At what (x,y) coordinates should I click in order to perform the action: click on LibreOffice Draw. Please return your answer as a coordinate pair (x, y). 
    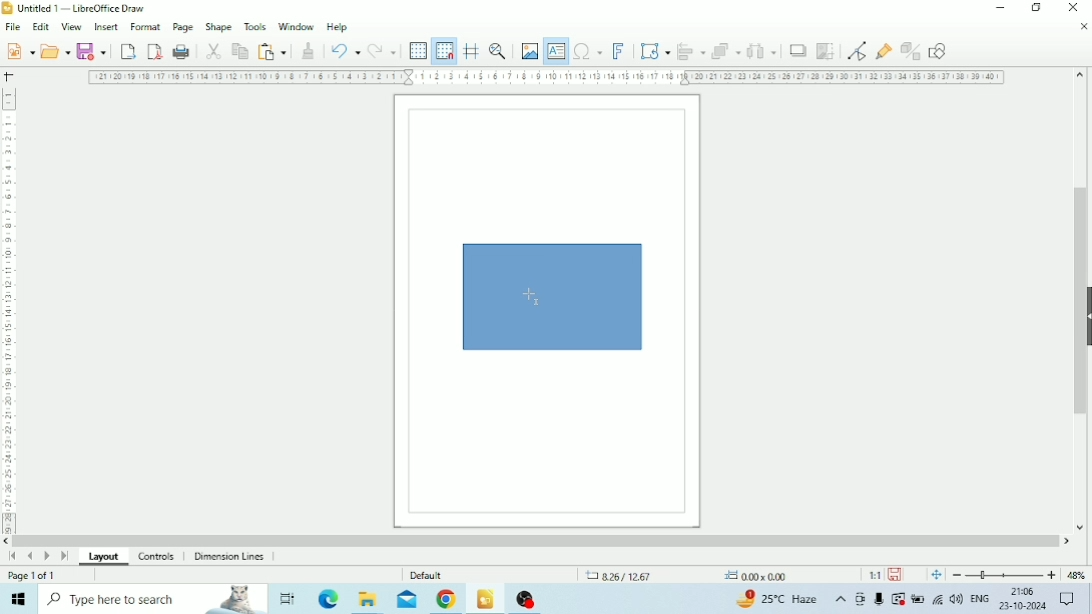
    Looking at the image, I should click on (485, 598).